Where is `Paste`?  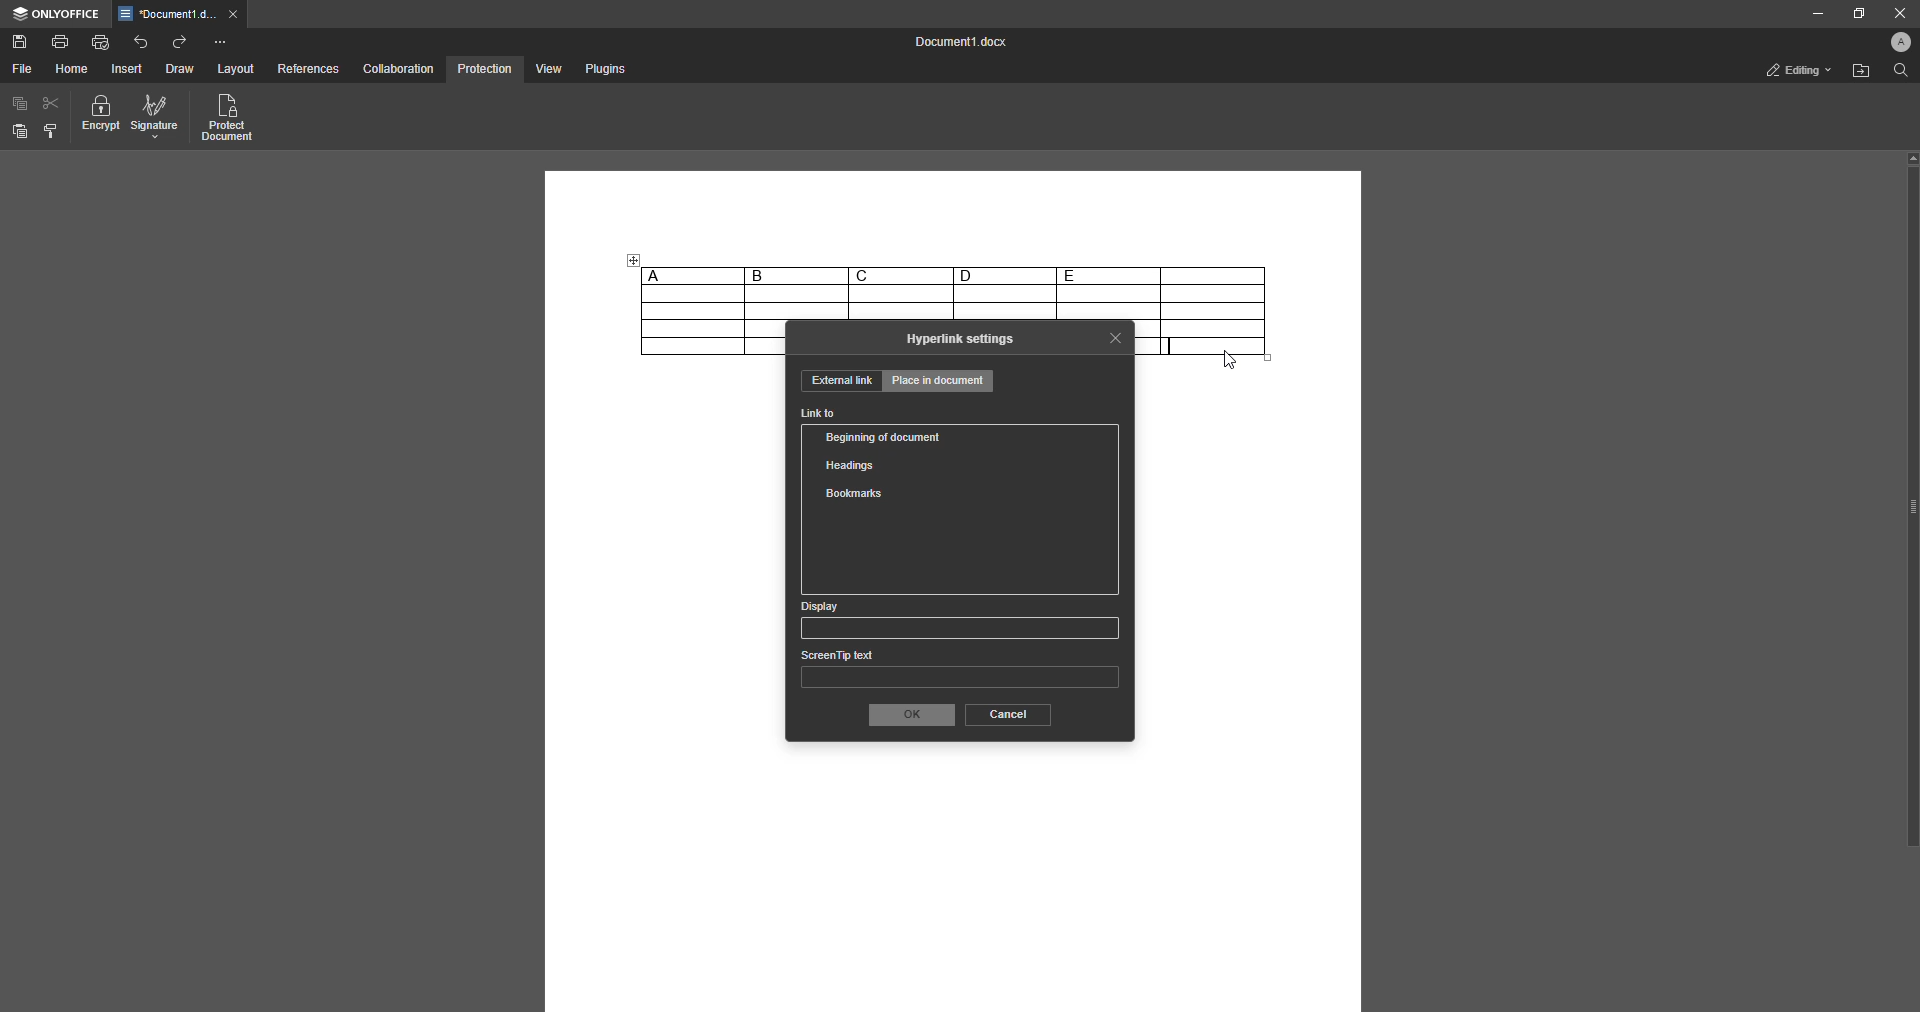
Paste is located at coordinates (20, 132).